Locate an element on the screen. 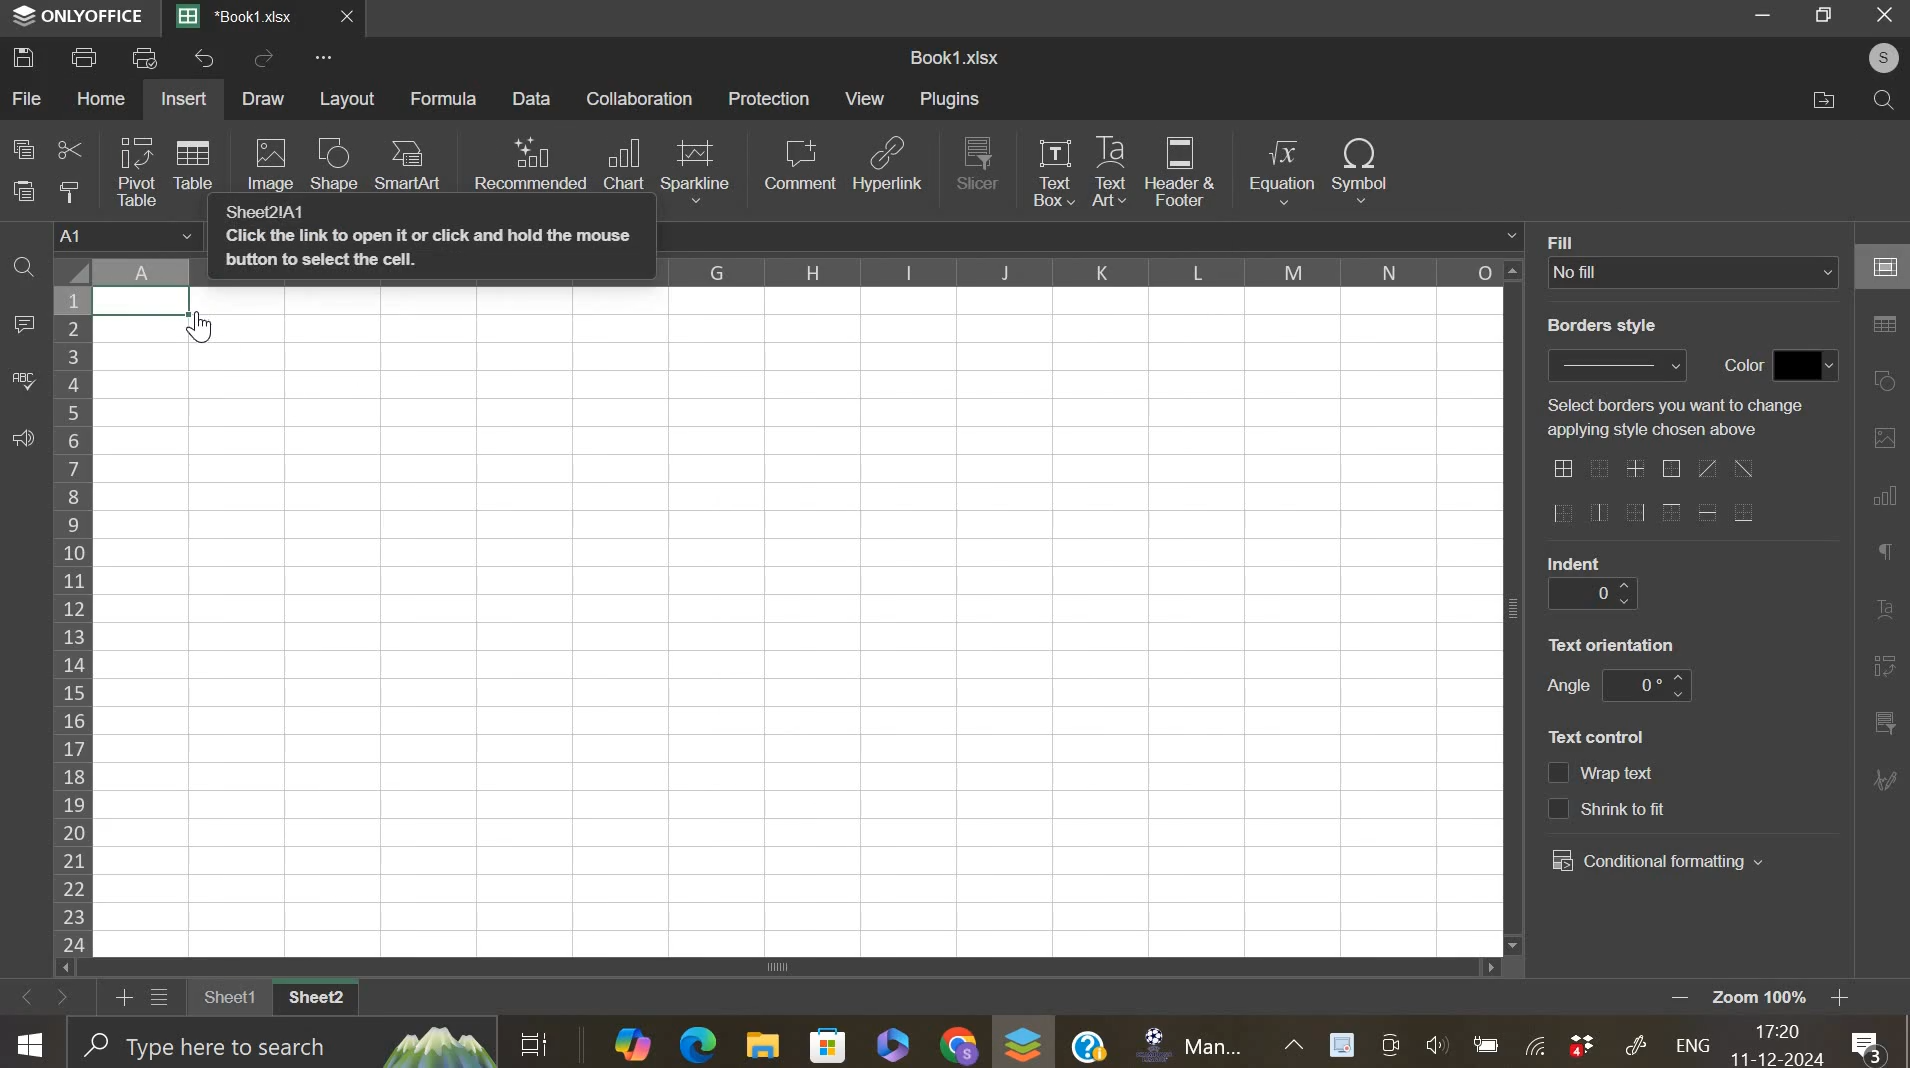  row is located at coordinates (71, 620).